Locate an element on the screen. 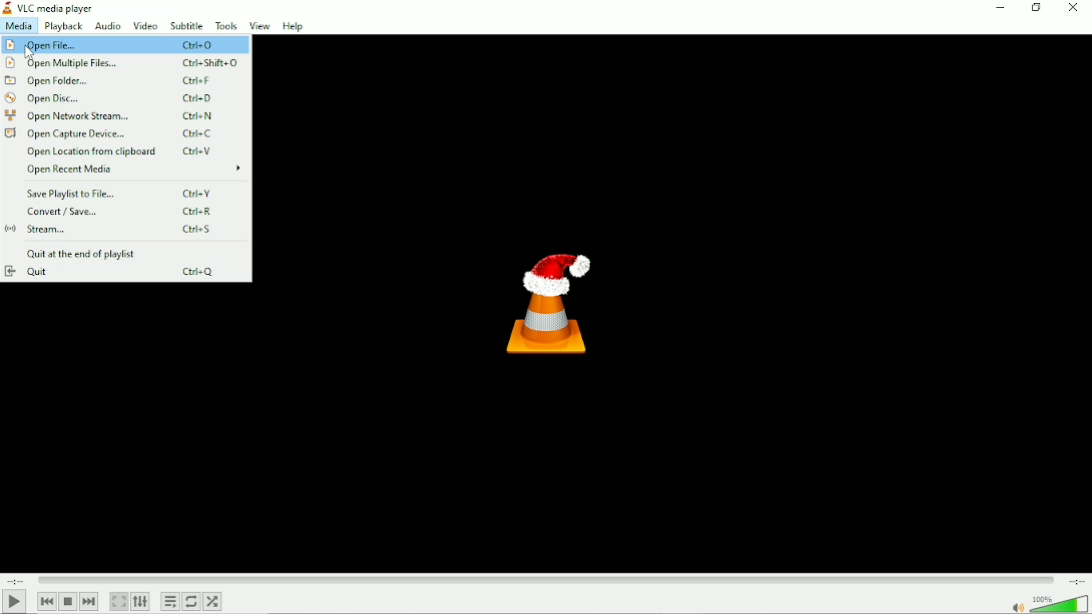 The height and width of the screenshot is (614, 1092). Toggle the video in fullscreen is located at coordinates (118, 601).